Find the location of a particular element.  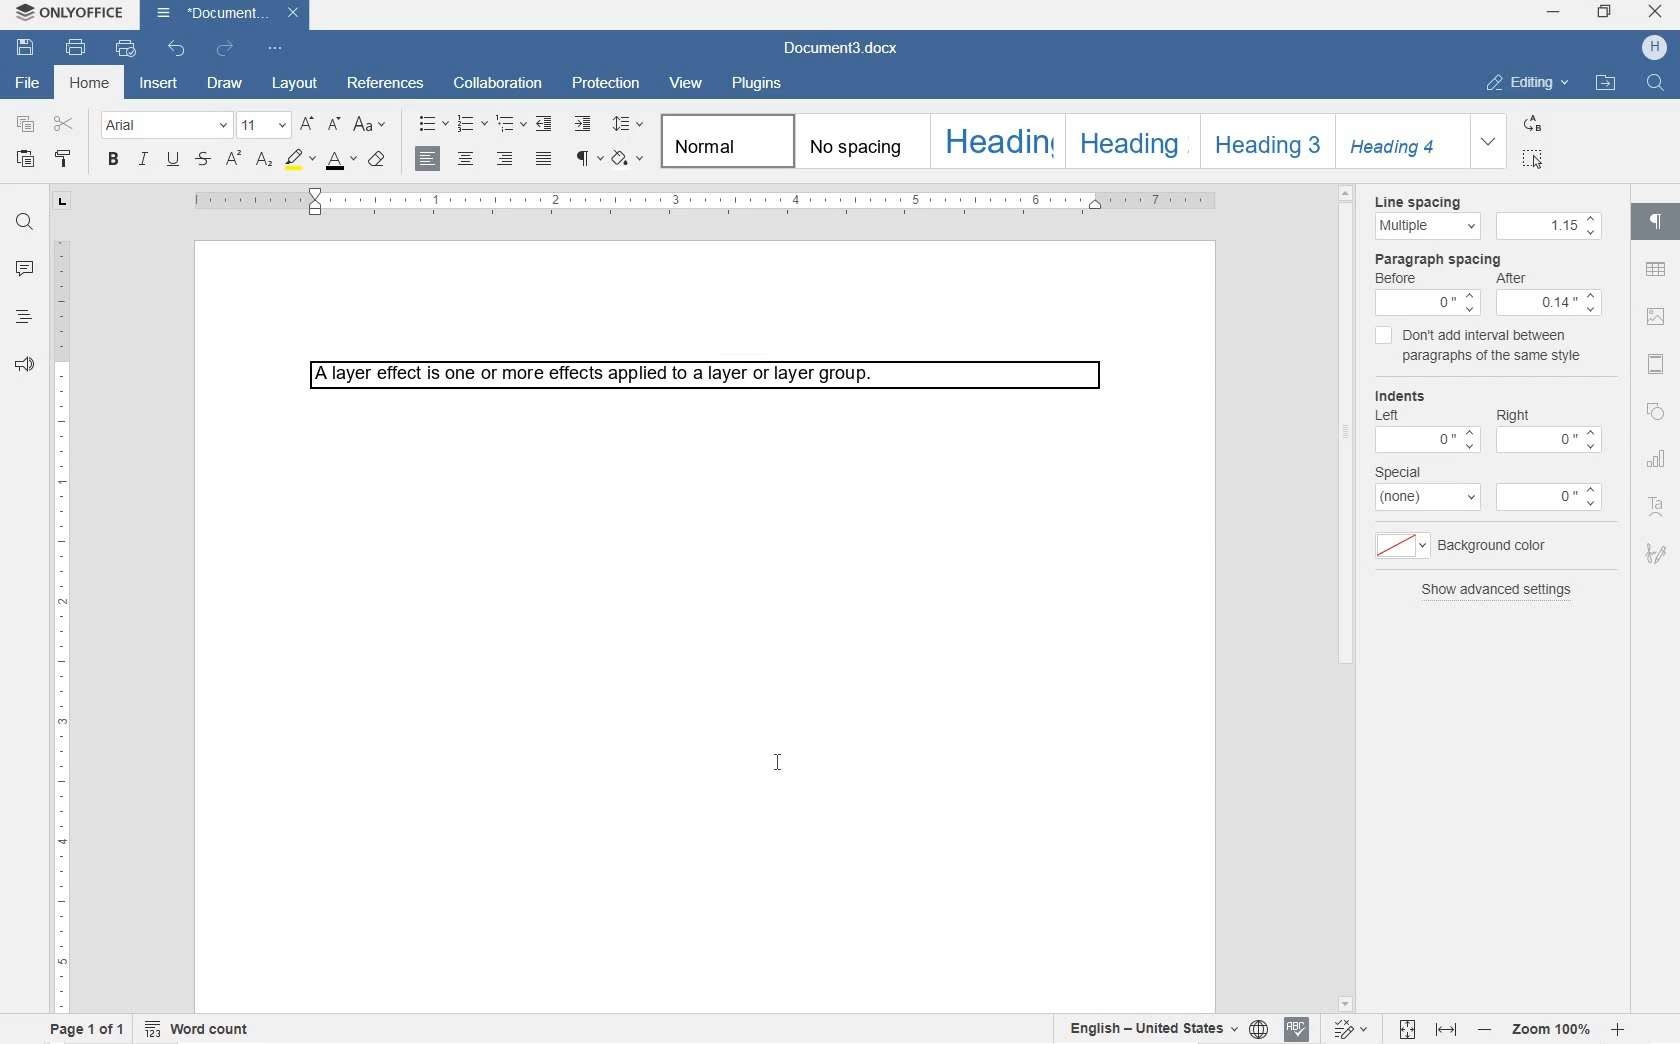

FIND is located at coordinates (23, 222).